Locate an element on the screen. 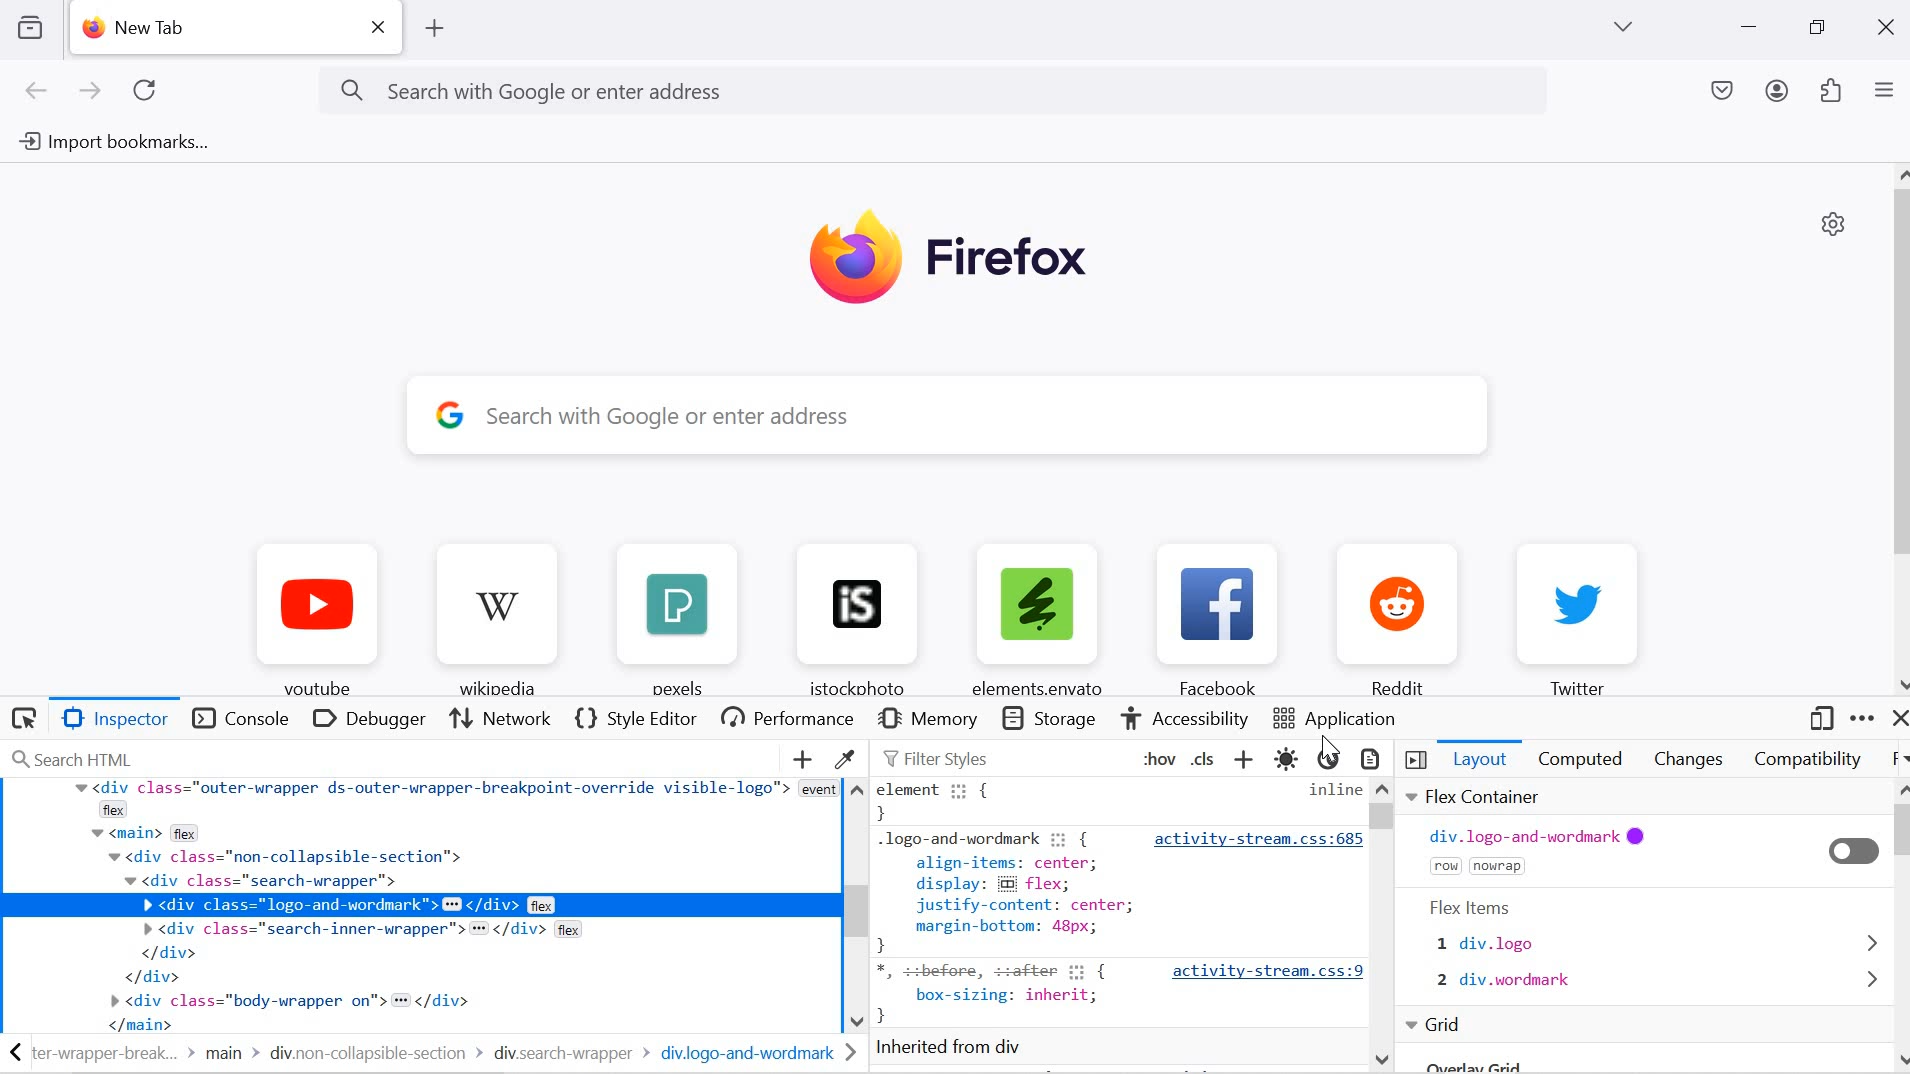 The height and width of the screenshot is (1074, 1910). move up is located at coordinates (1898, 789).